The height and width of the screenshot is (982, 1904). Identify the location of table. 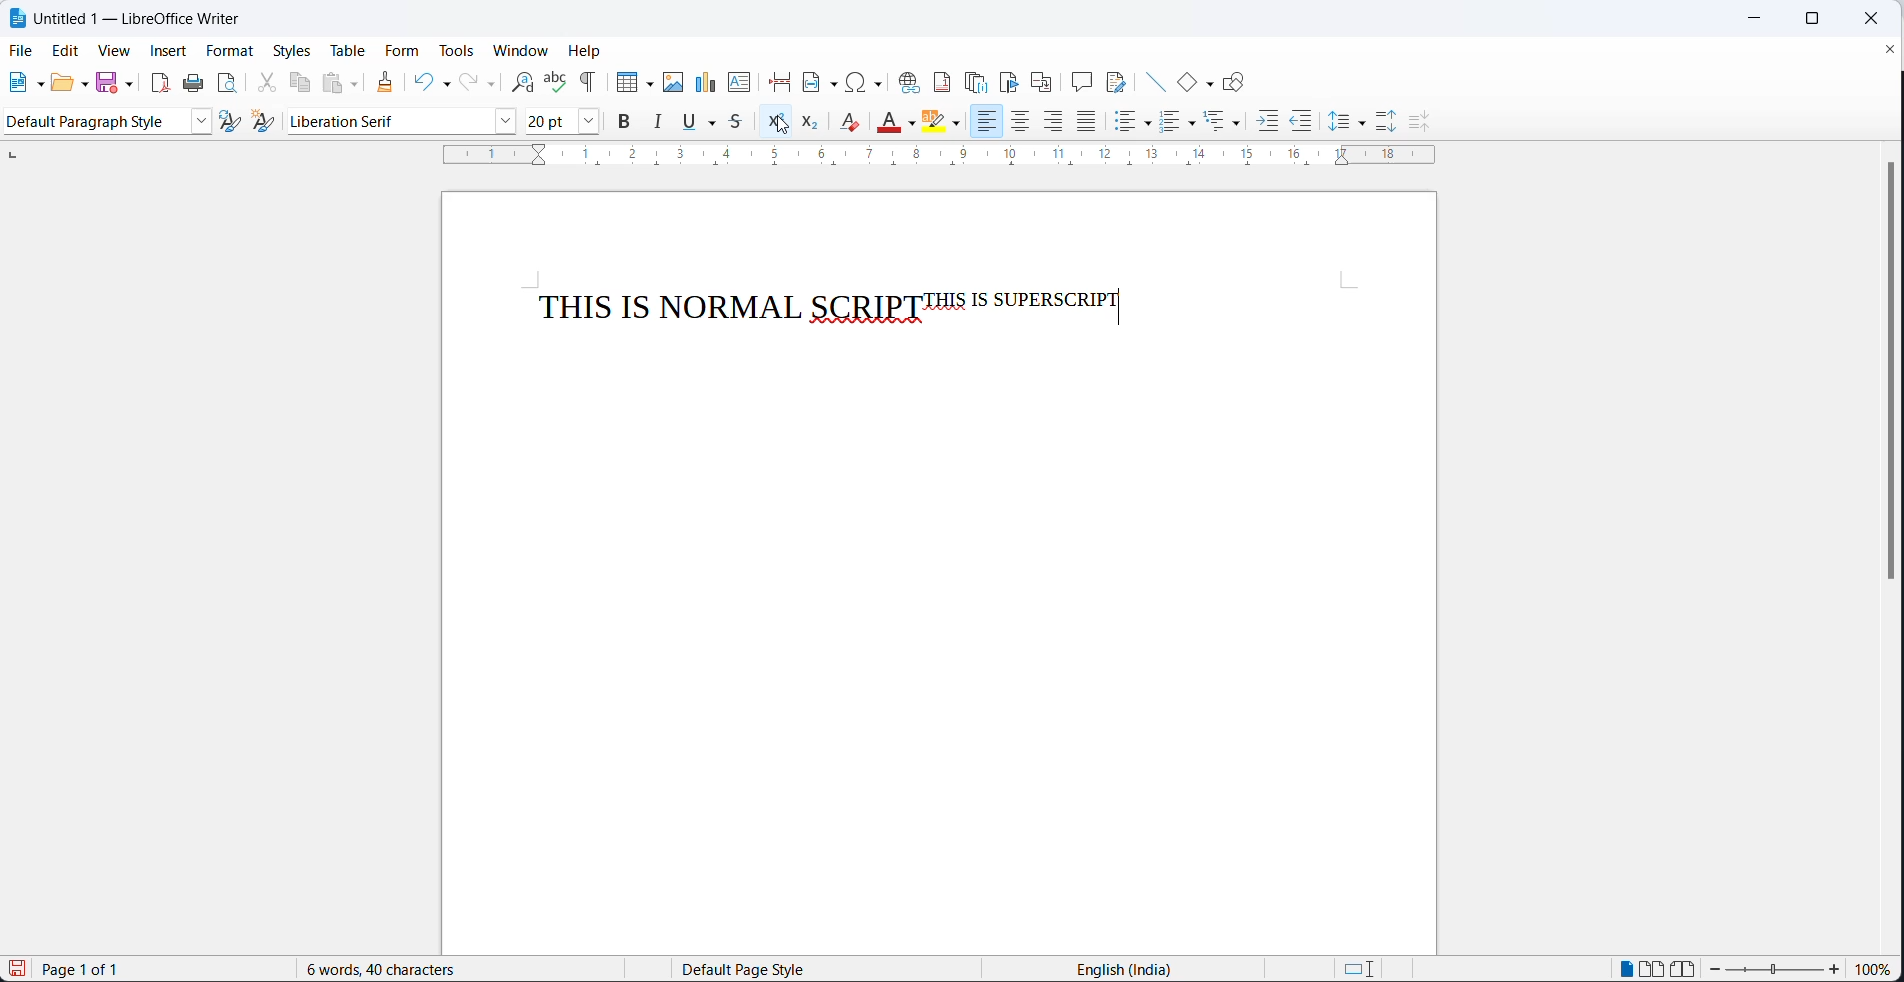
(349, 52).